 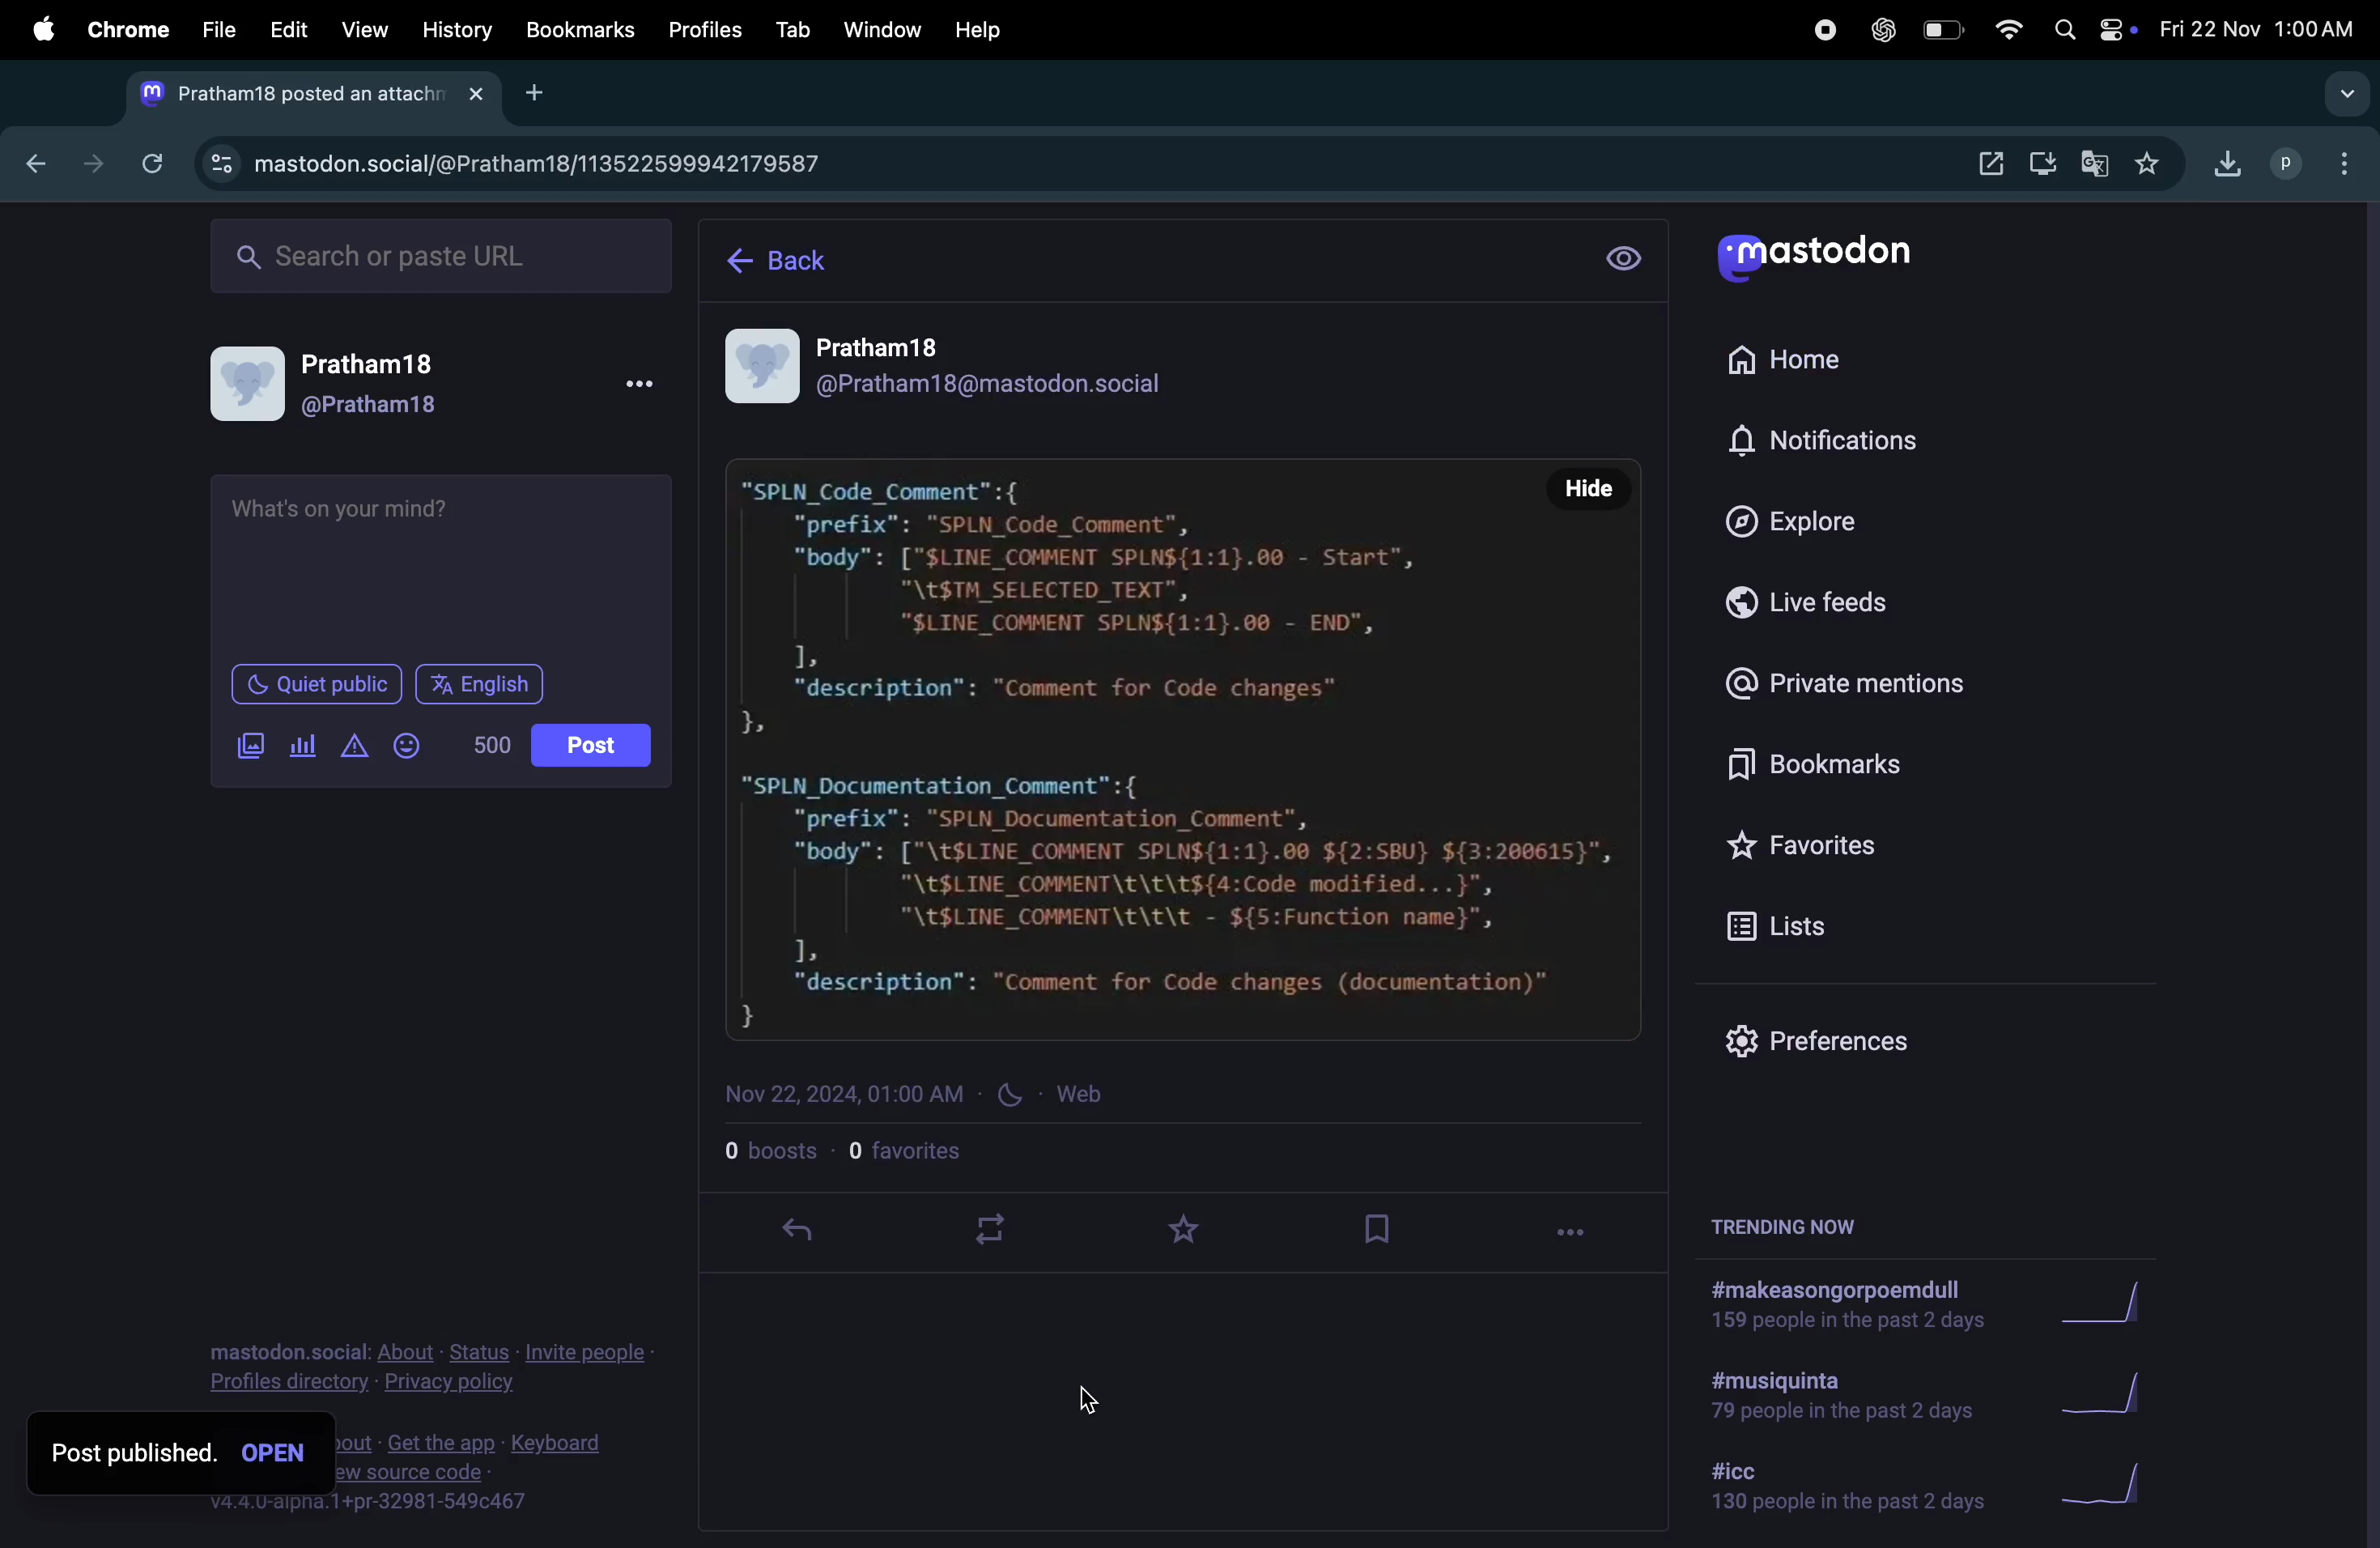 What do you see at coordinates (243, 388) in the screenshot?
I see `display picture` at bounding box center [243, 388].